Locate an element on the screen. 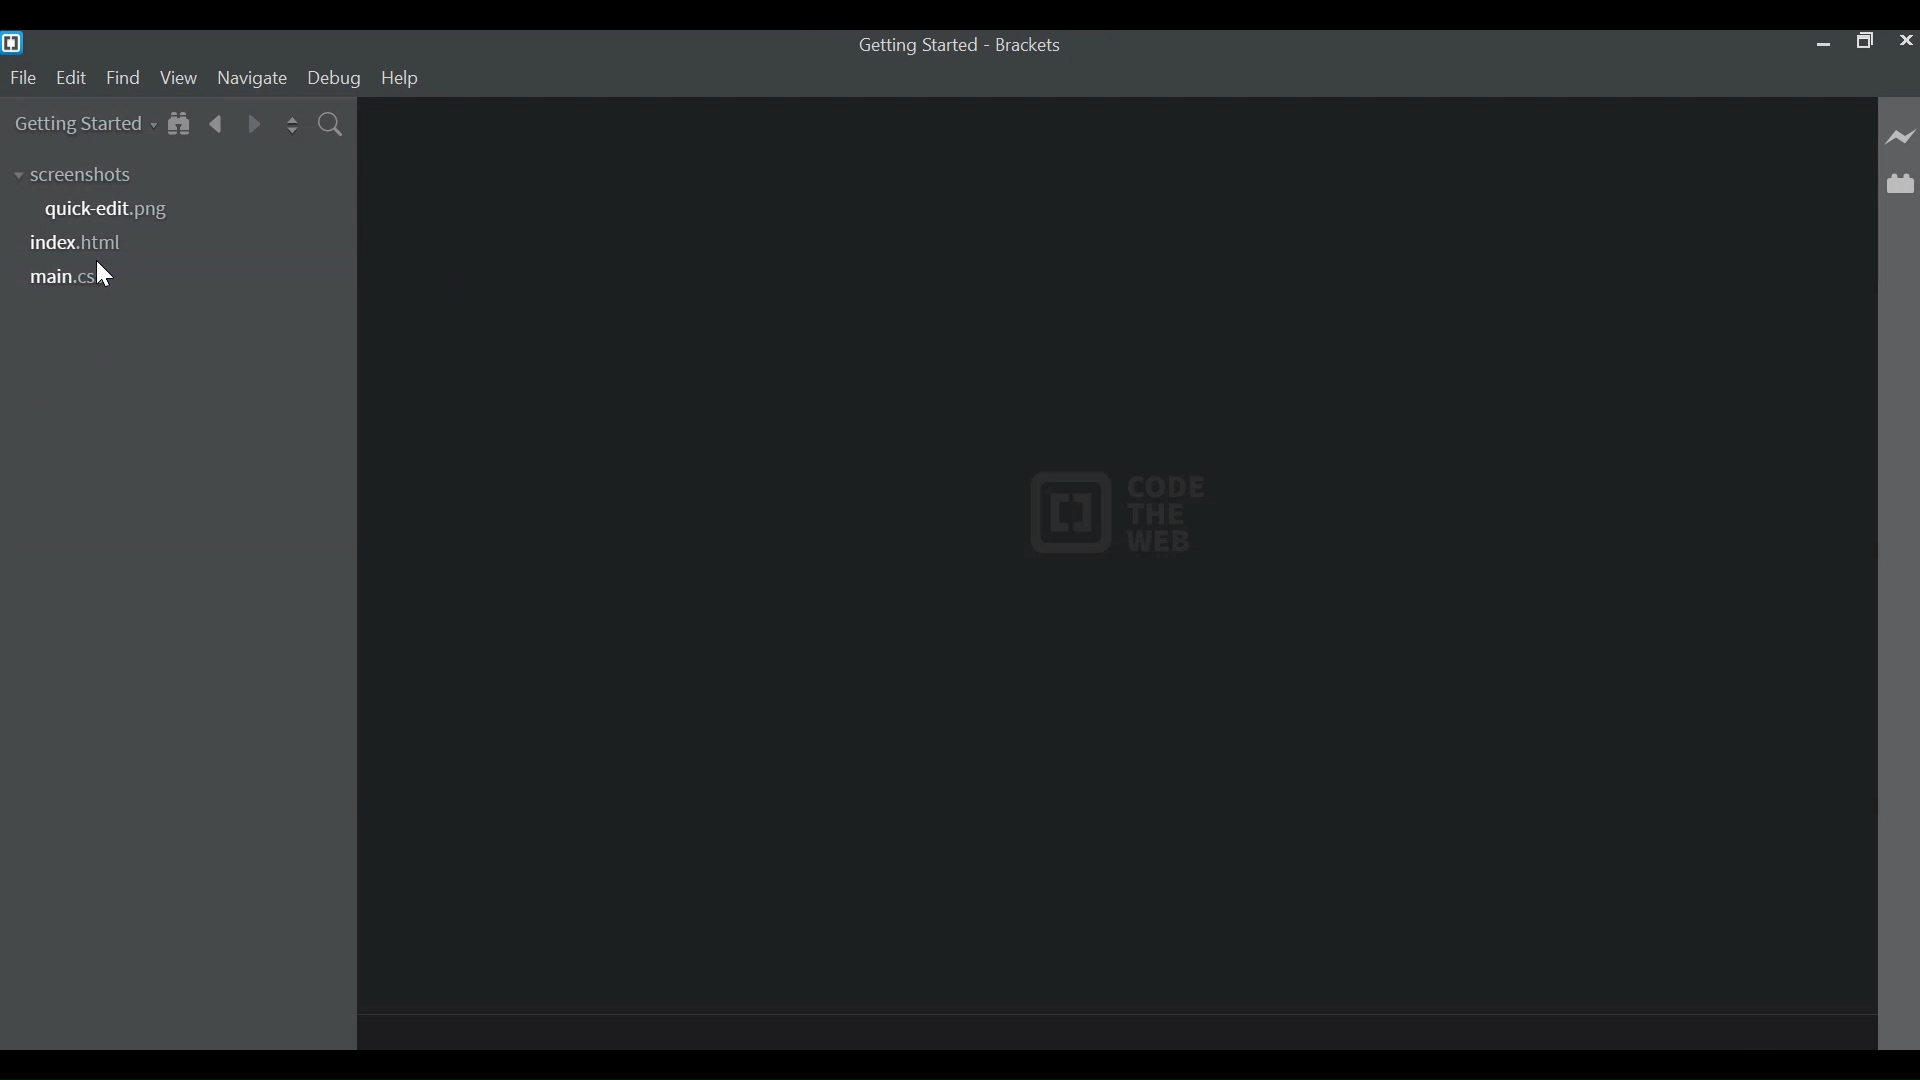 This screenshot has width=1920, height=1080. minimize is located at coordinates (1822, 44).